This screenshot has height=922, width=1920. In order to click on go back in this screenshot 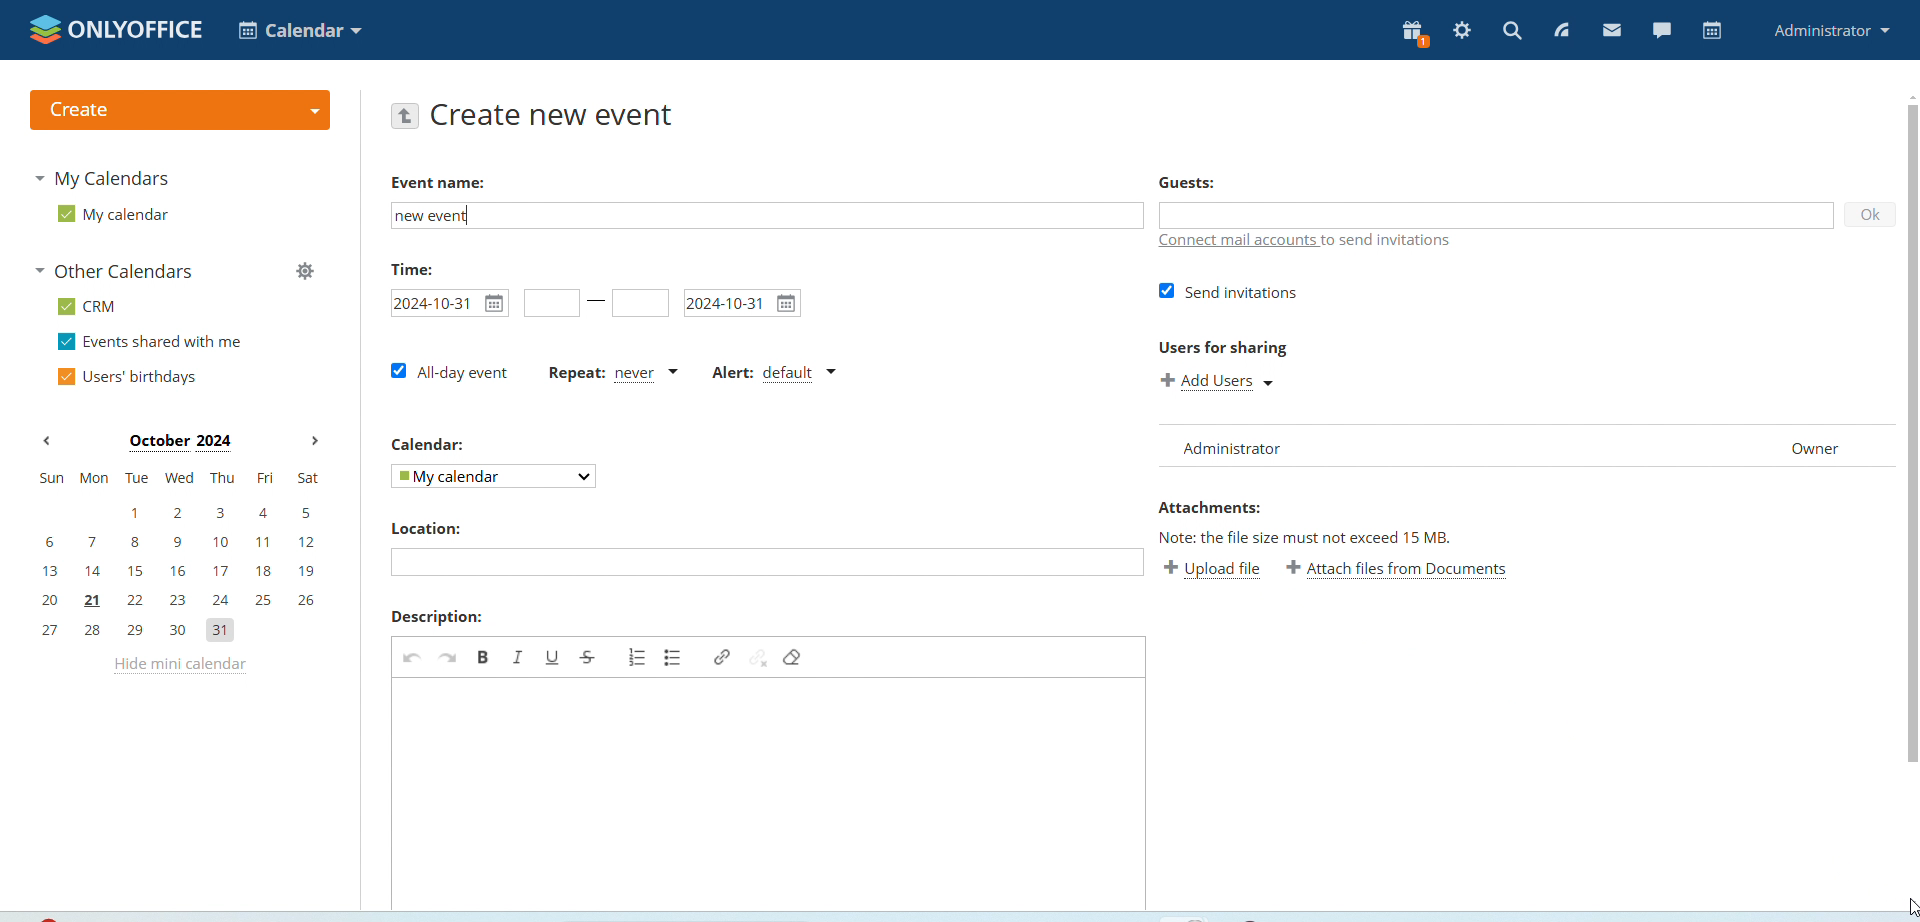, I will do `click(405, 117)`.